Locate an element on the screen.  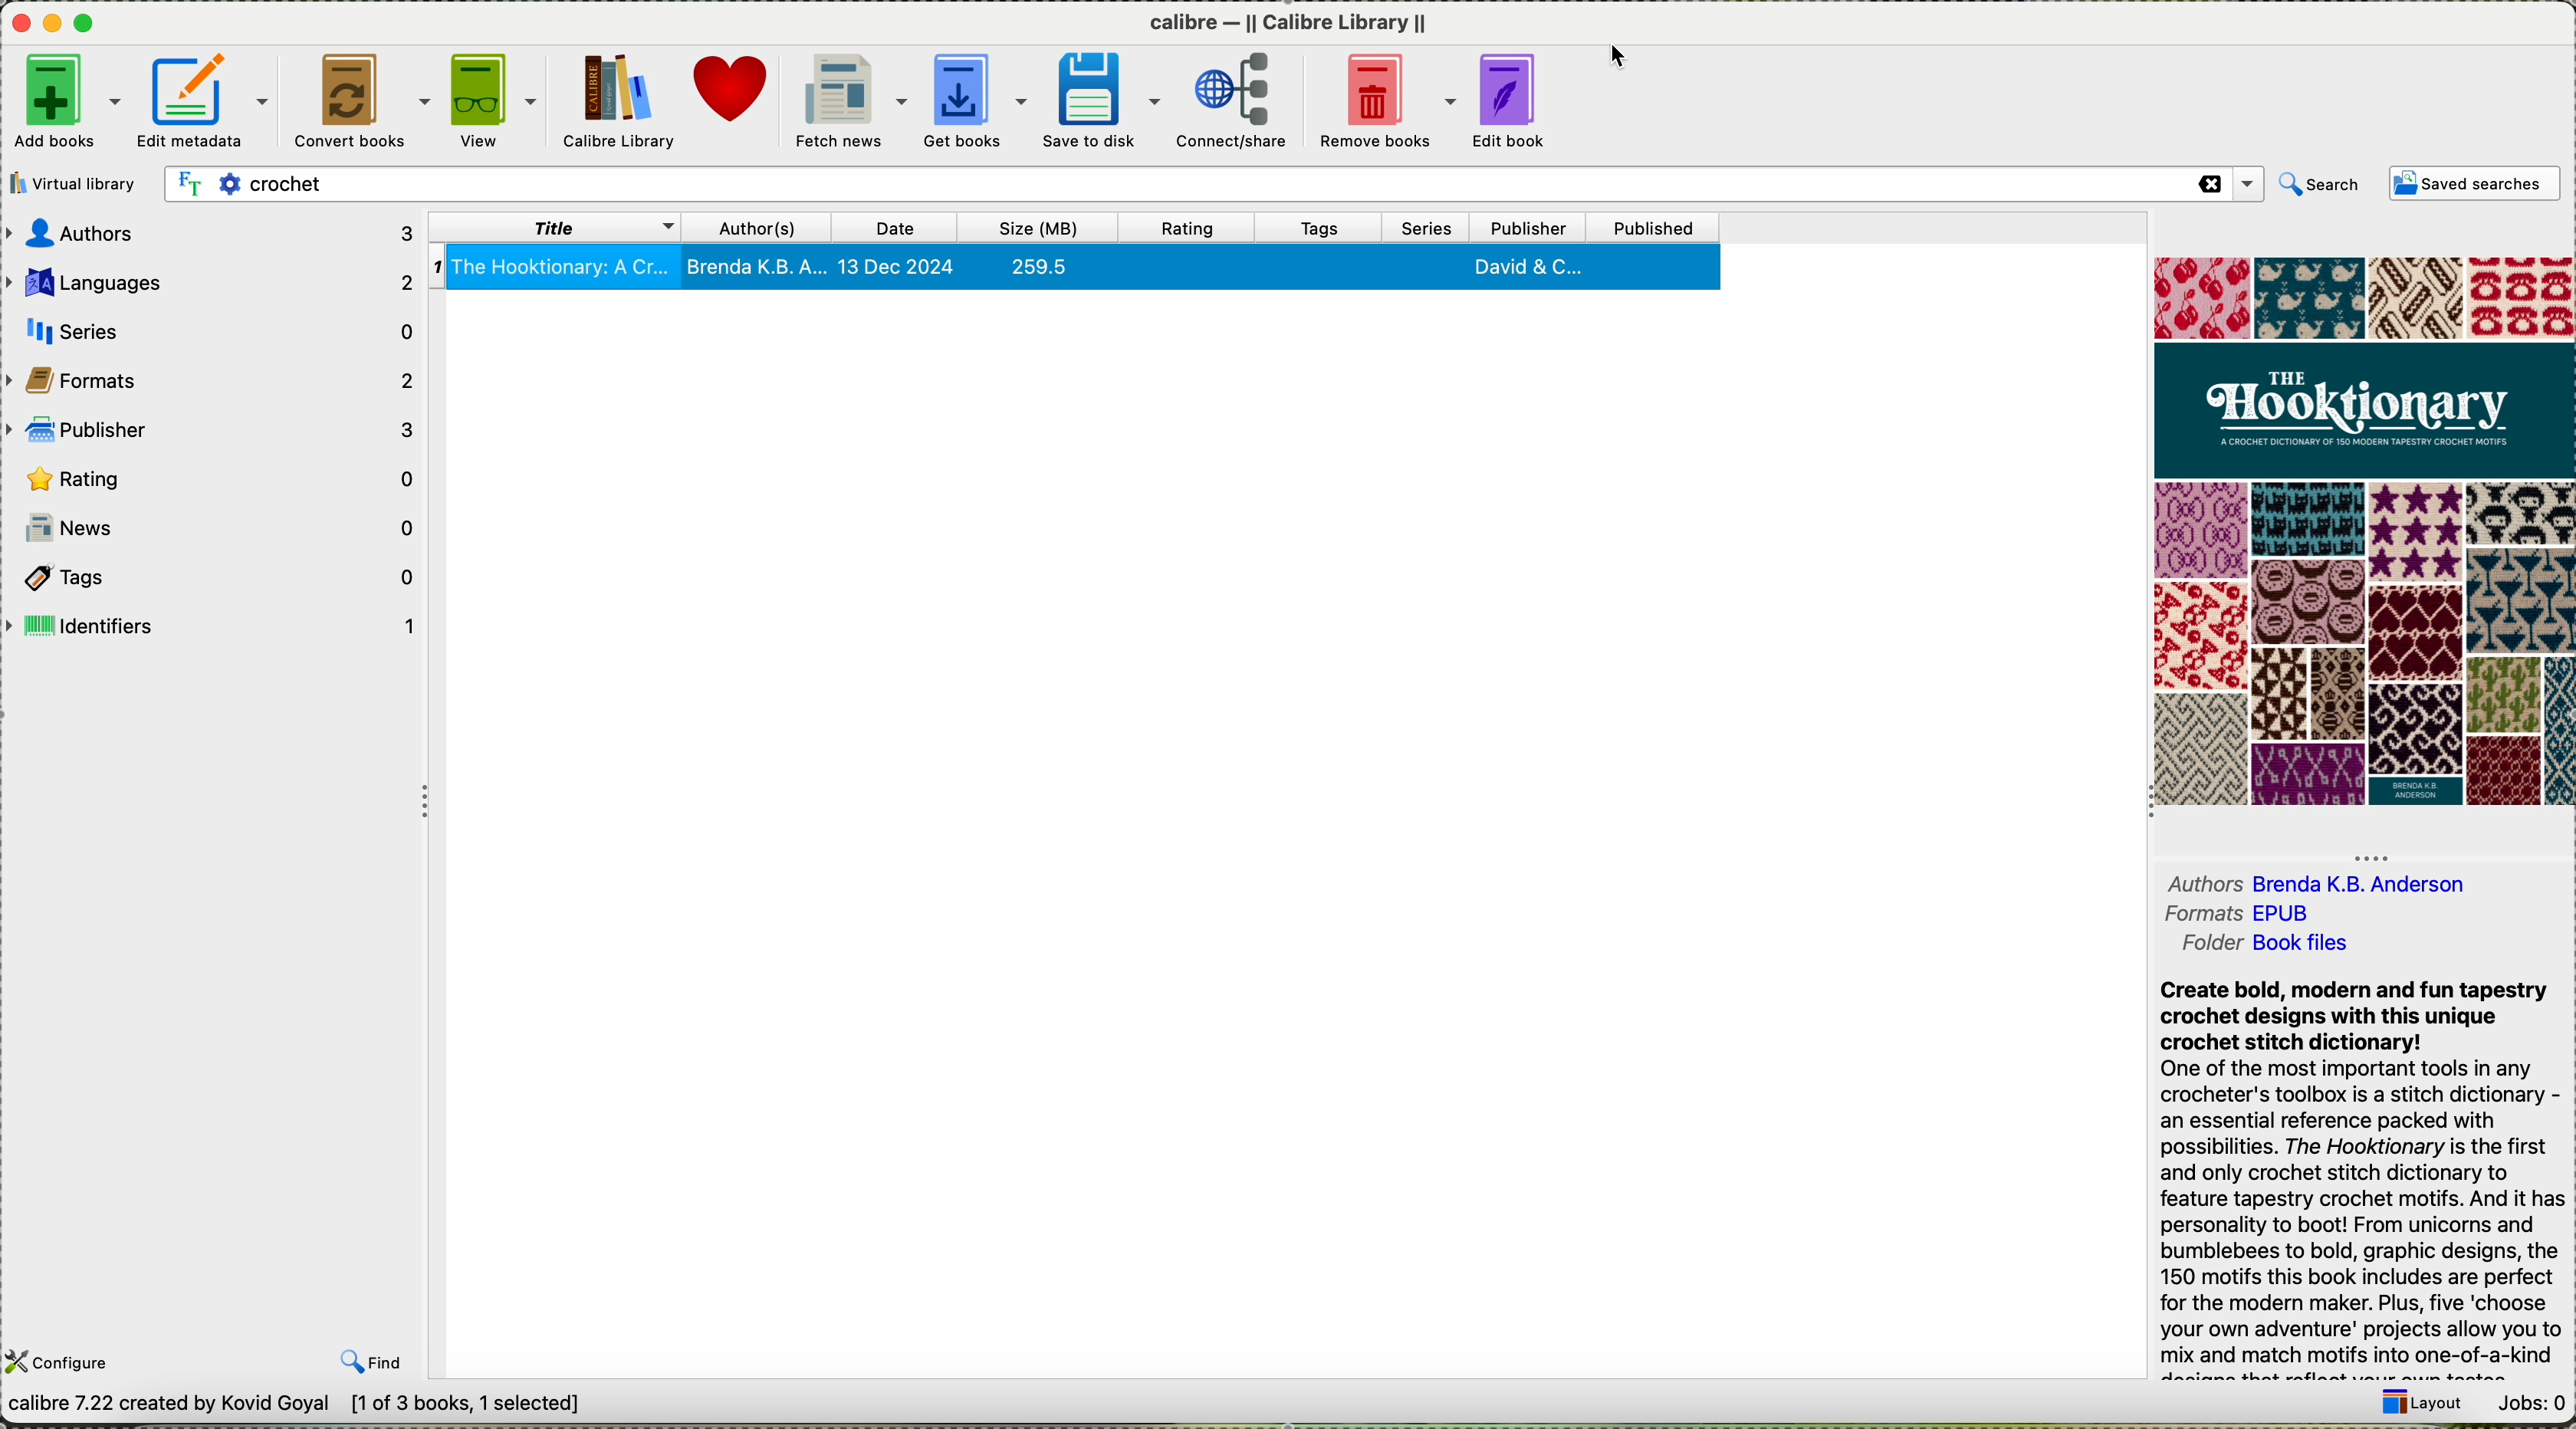
save to disk is located at coordinates (1101, 99).